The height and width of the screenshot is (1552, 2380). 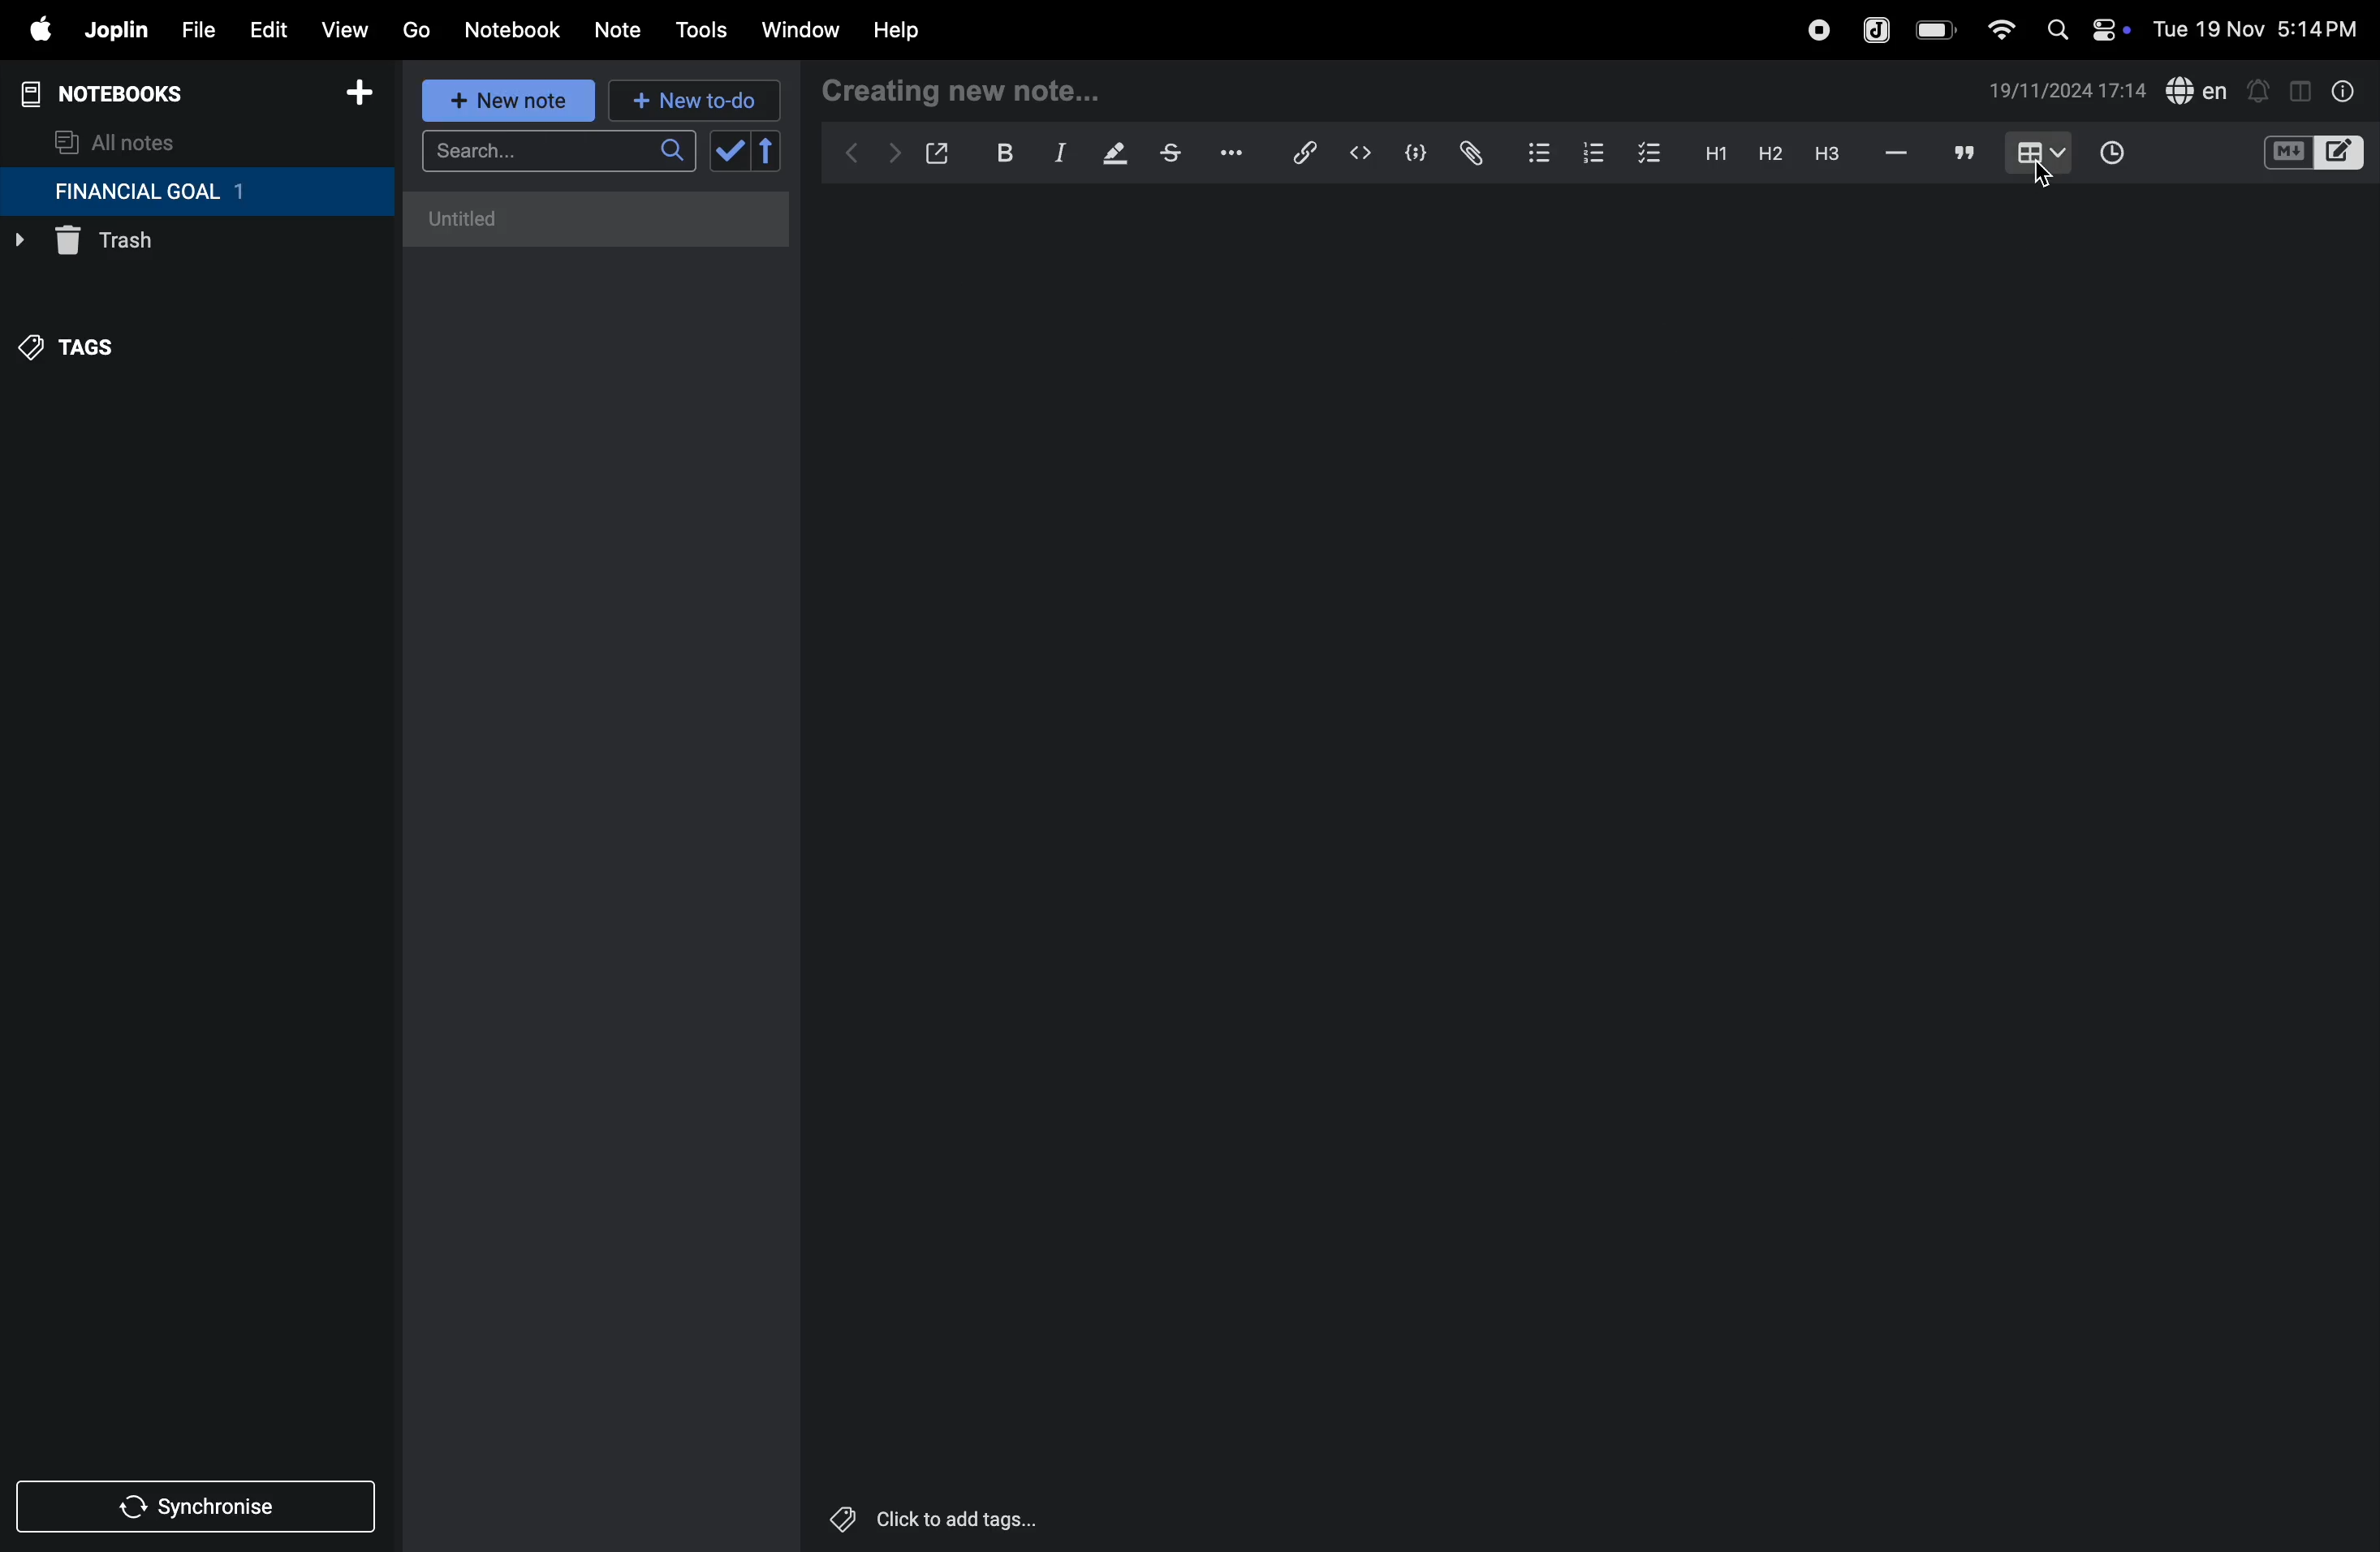 What do you see at coordinates (191, 27) in the screenshot?
I see `file` at bounding box center [191, 27].